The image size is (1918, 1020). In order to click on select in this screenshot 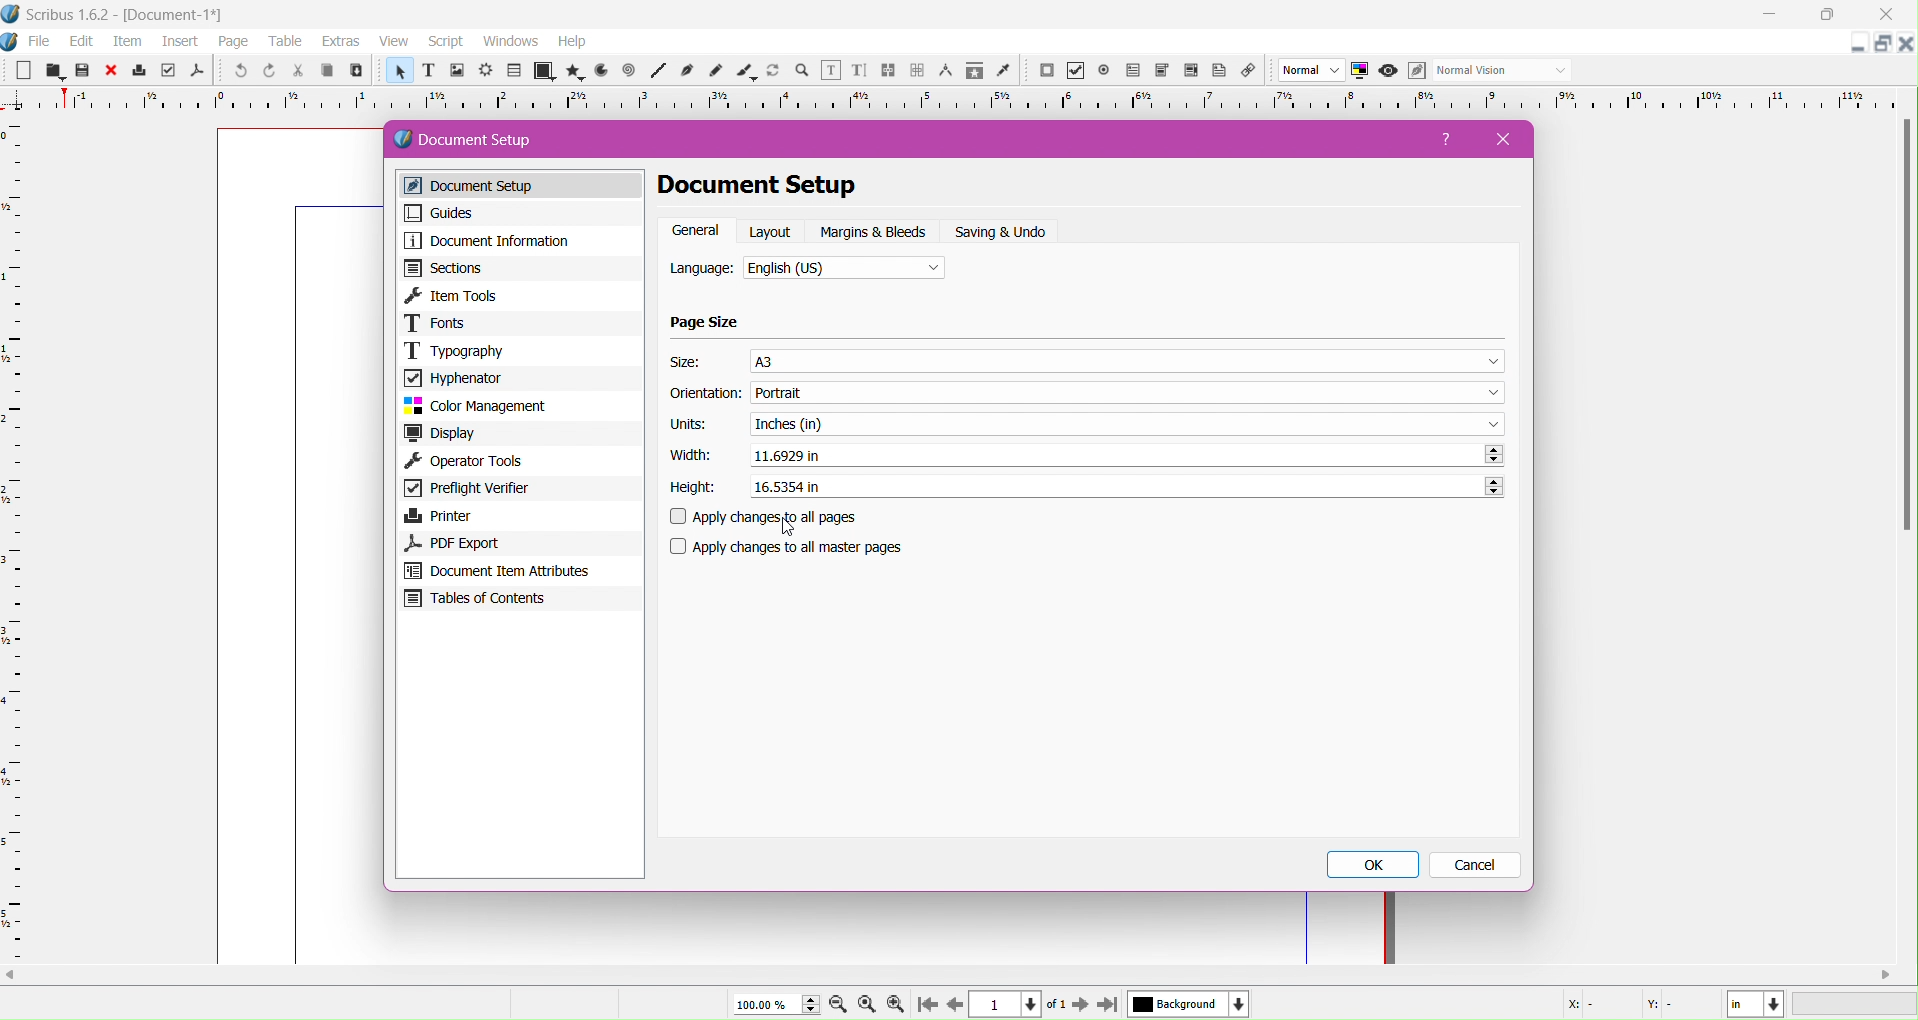, I will do `click(397, 74)`.